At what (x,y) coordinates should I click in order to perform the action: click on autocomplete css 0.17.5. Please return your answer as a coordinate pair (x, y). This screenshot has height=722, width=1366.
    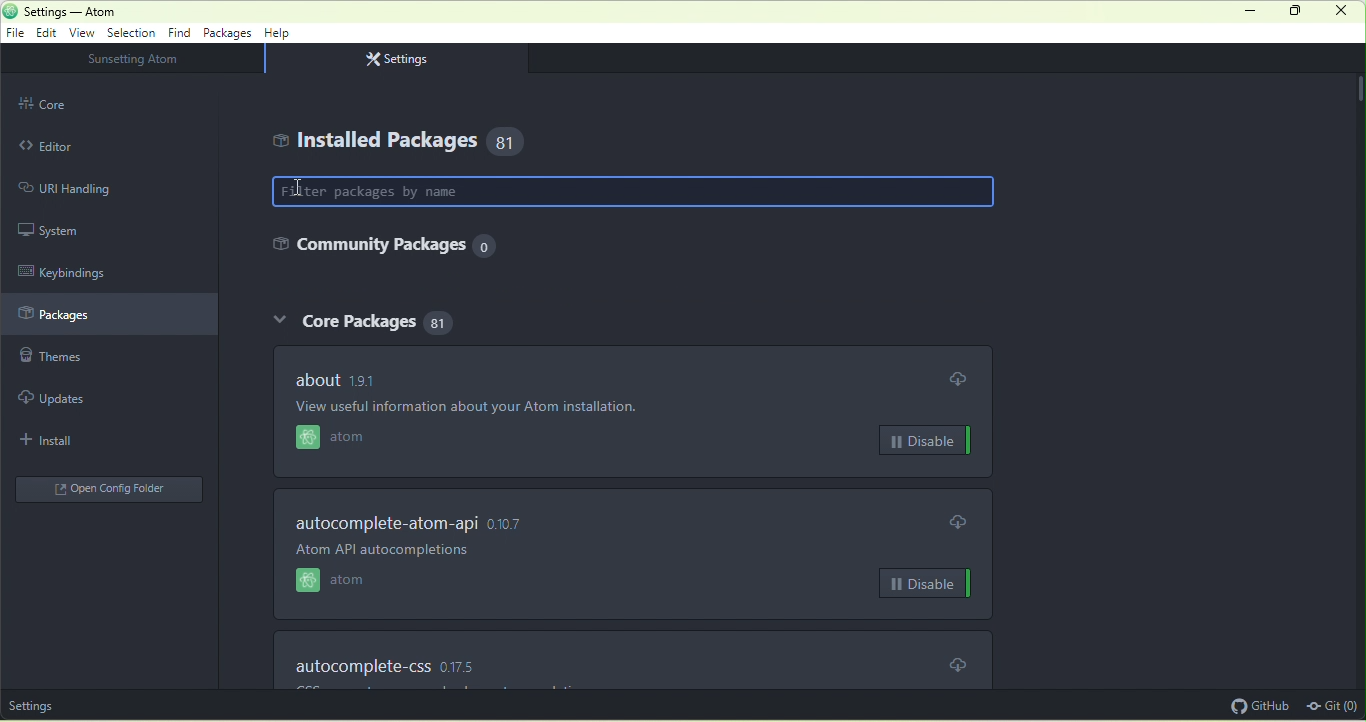
    Looking at the image, I should click on (409, 661).